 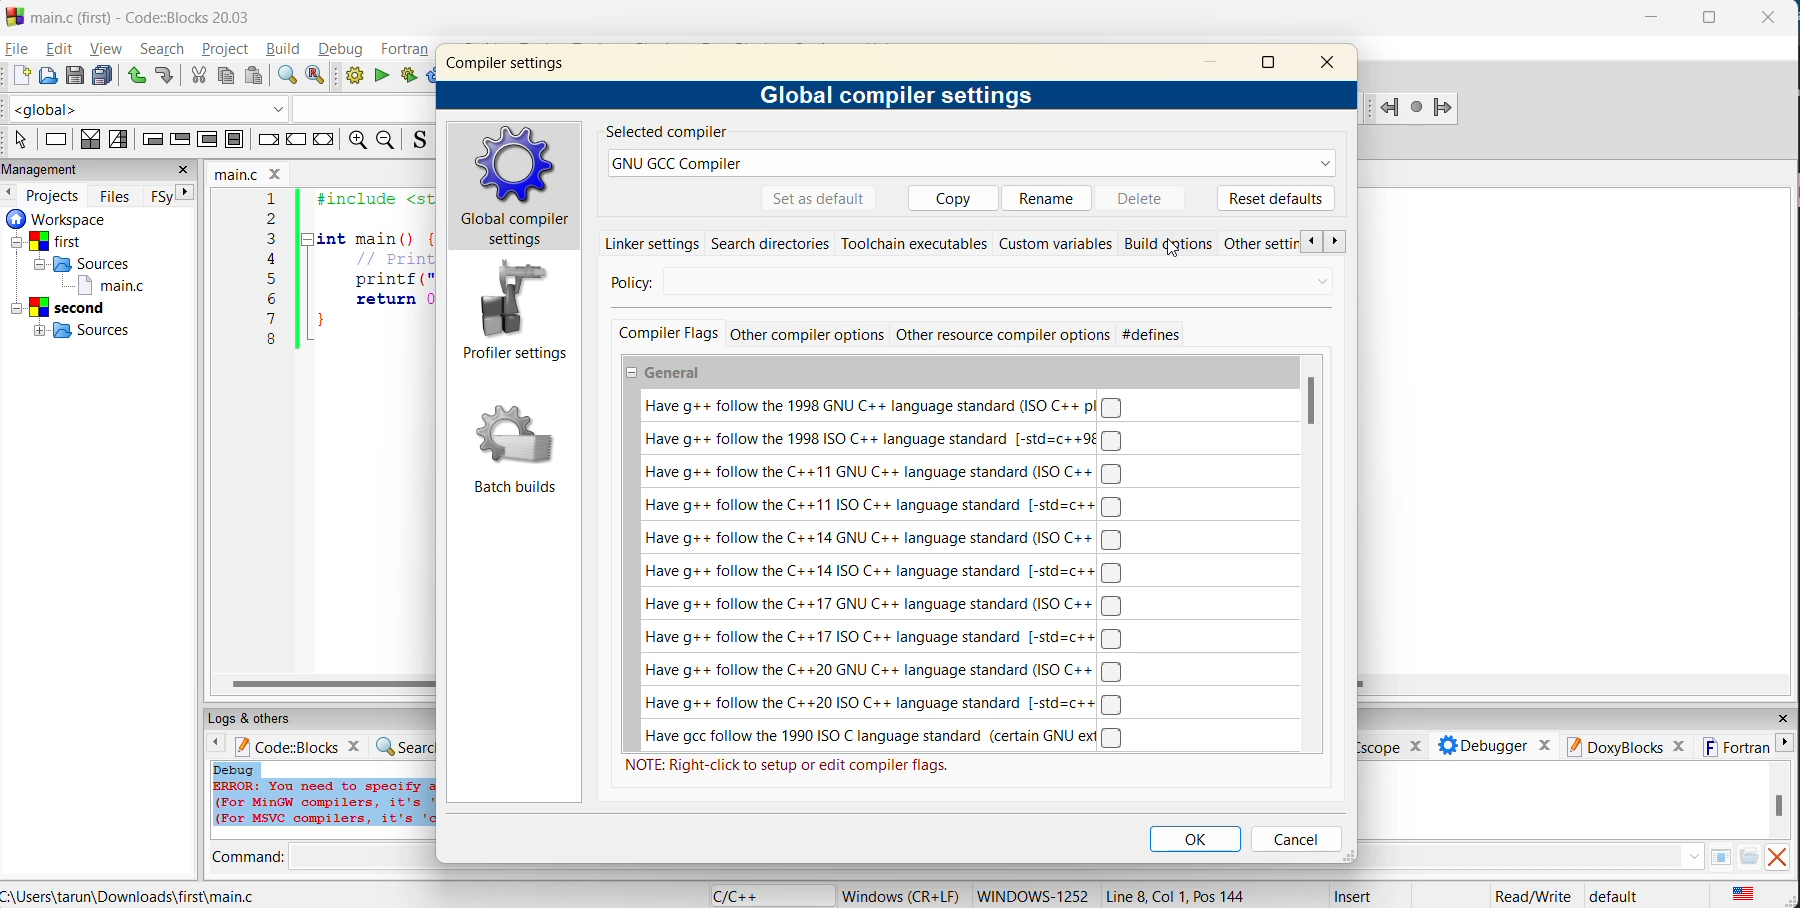 What do you see at coordinates (1169, 245) in the screenshot?
I see `Build options` at bounding box center [1169, 245].